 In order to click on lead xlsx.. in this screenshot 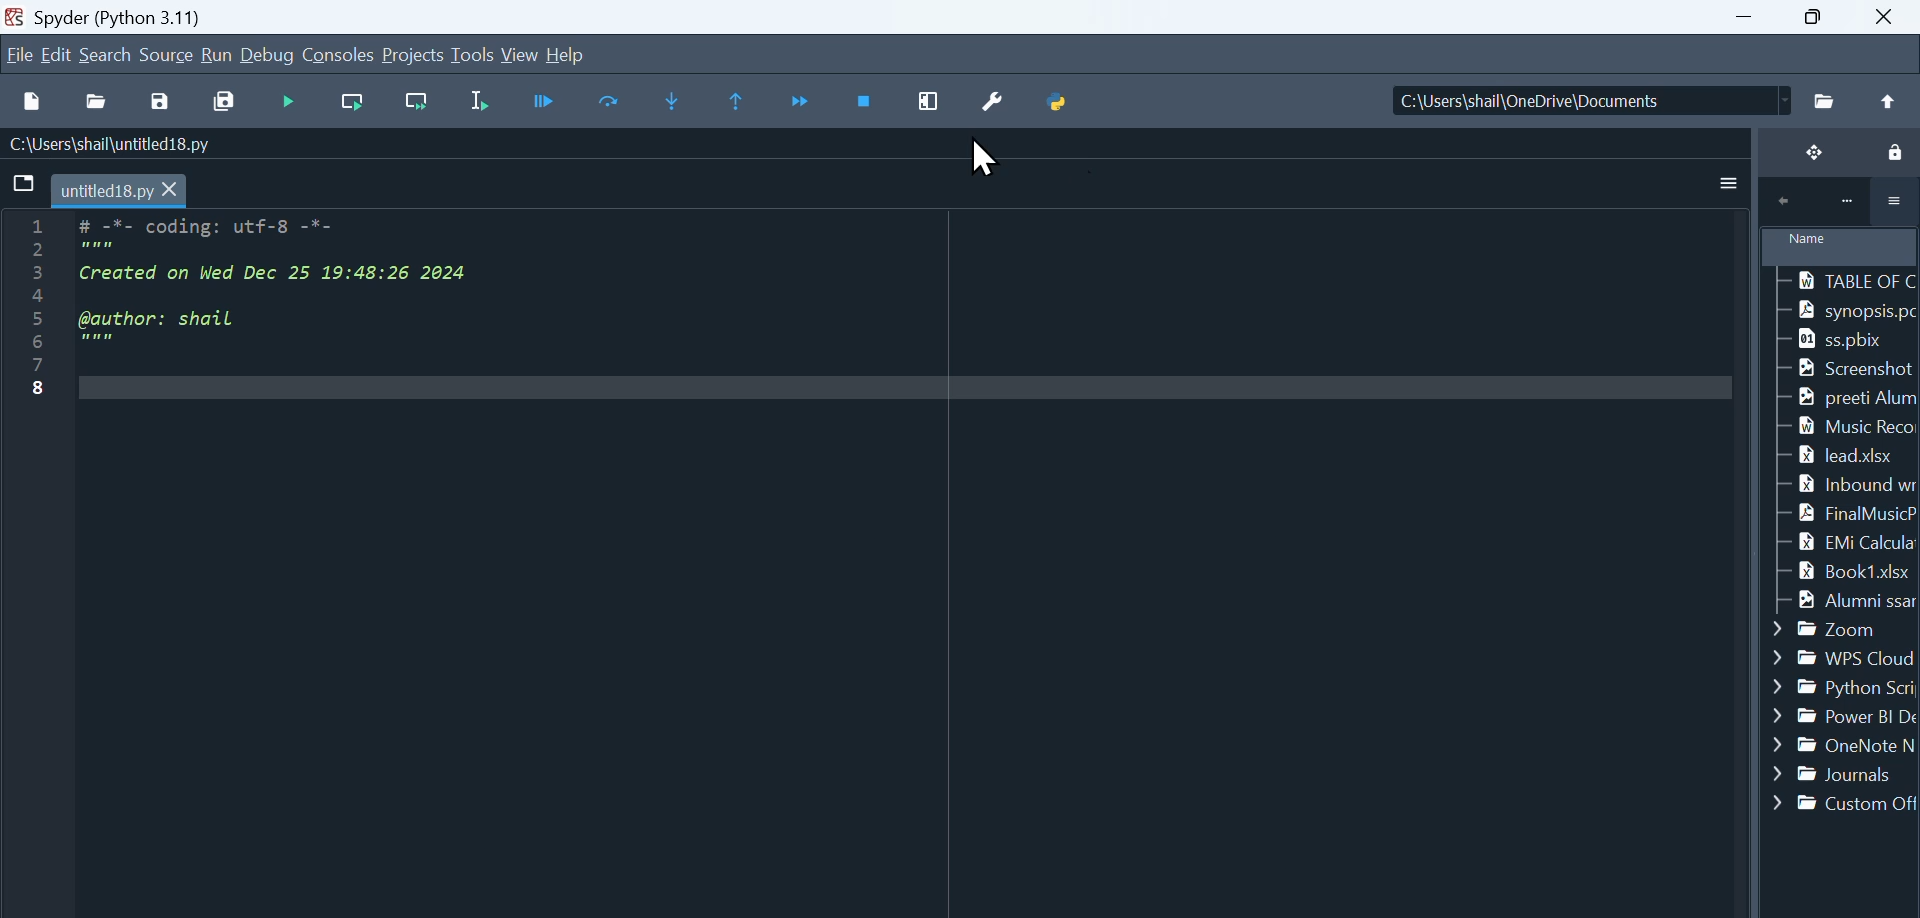, I will do `click(1848, 456)`.